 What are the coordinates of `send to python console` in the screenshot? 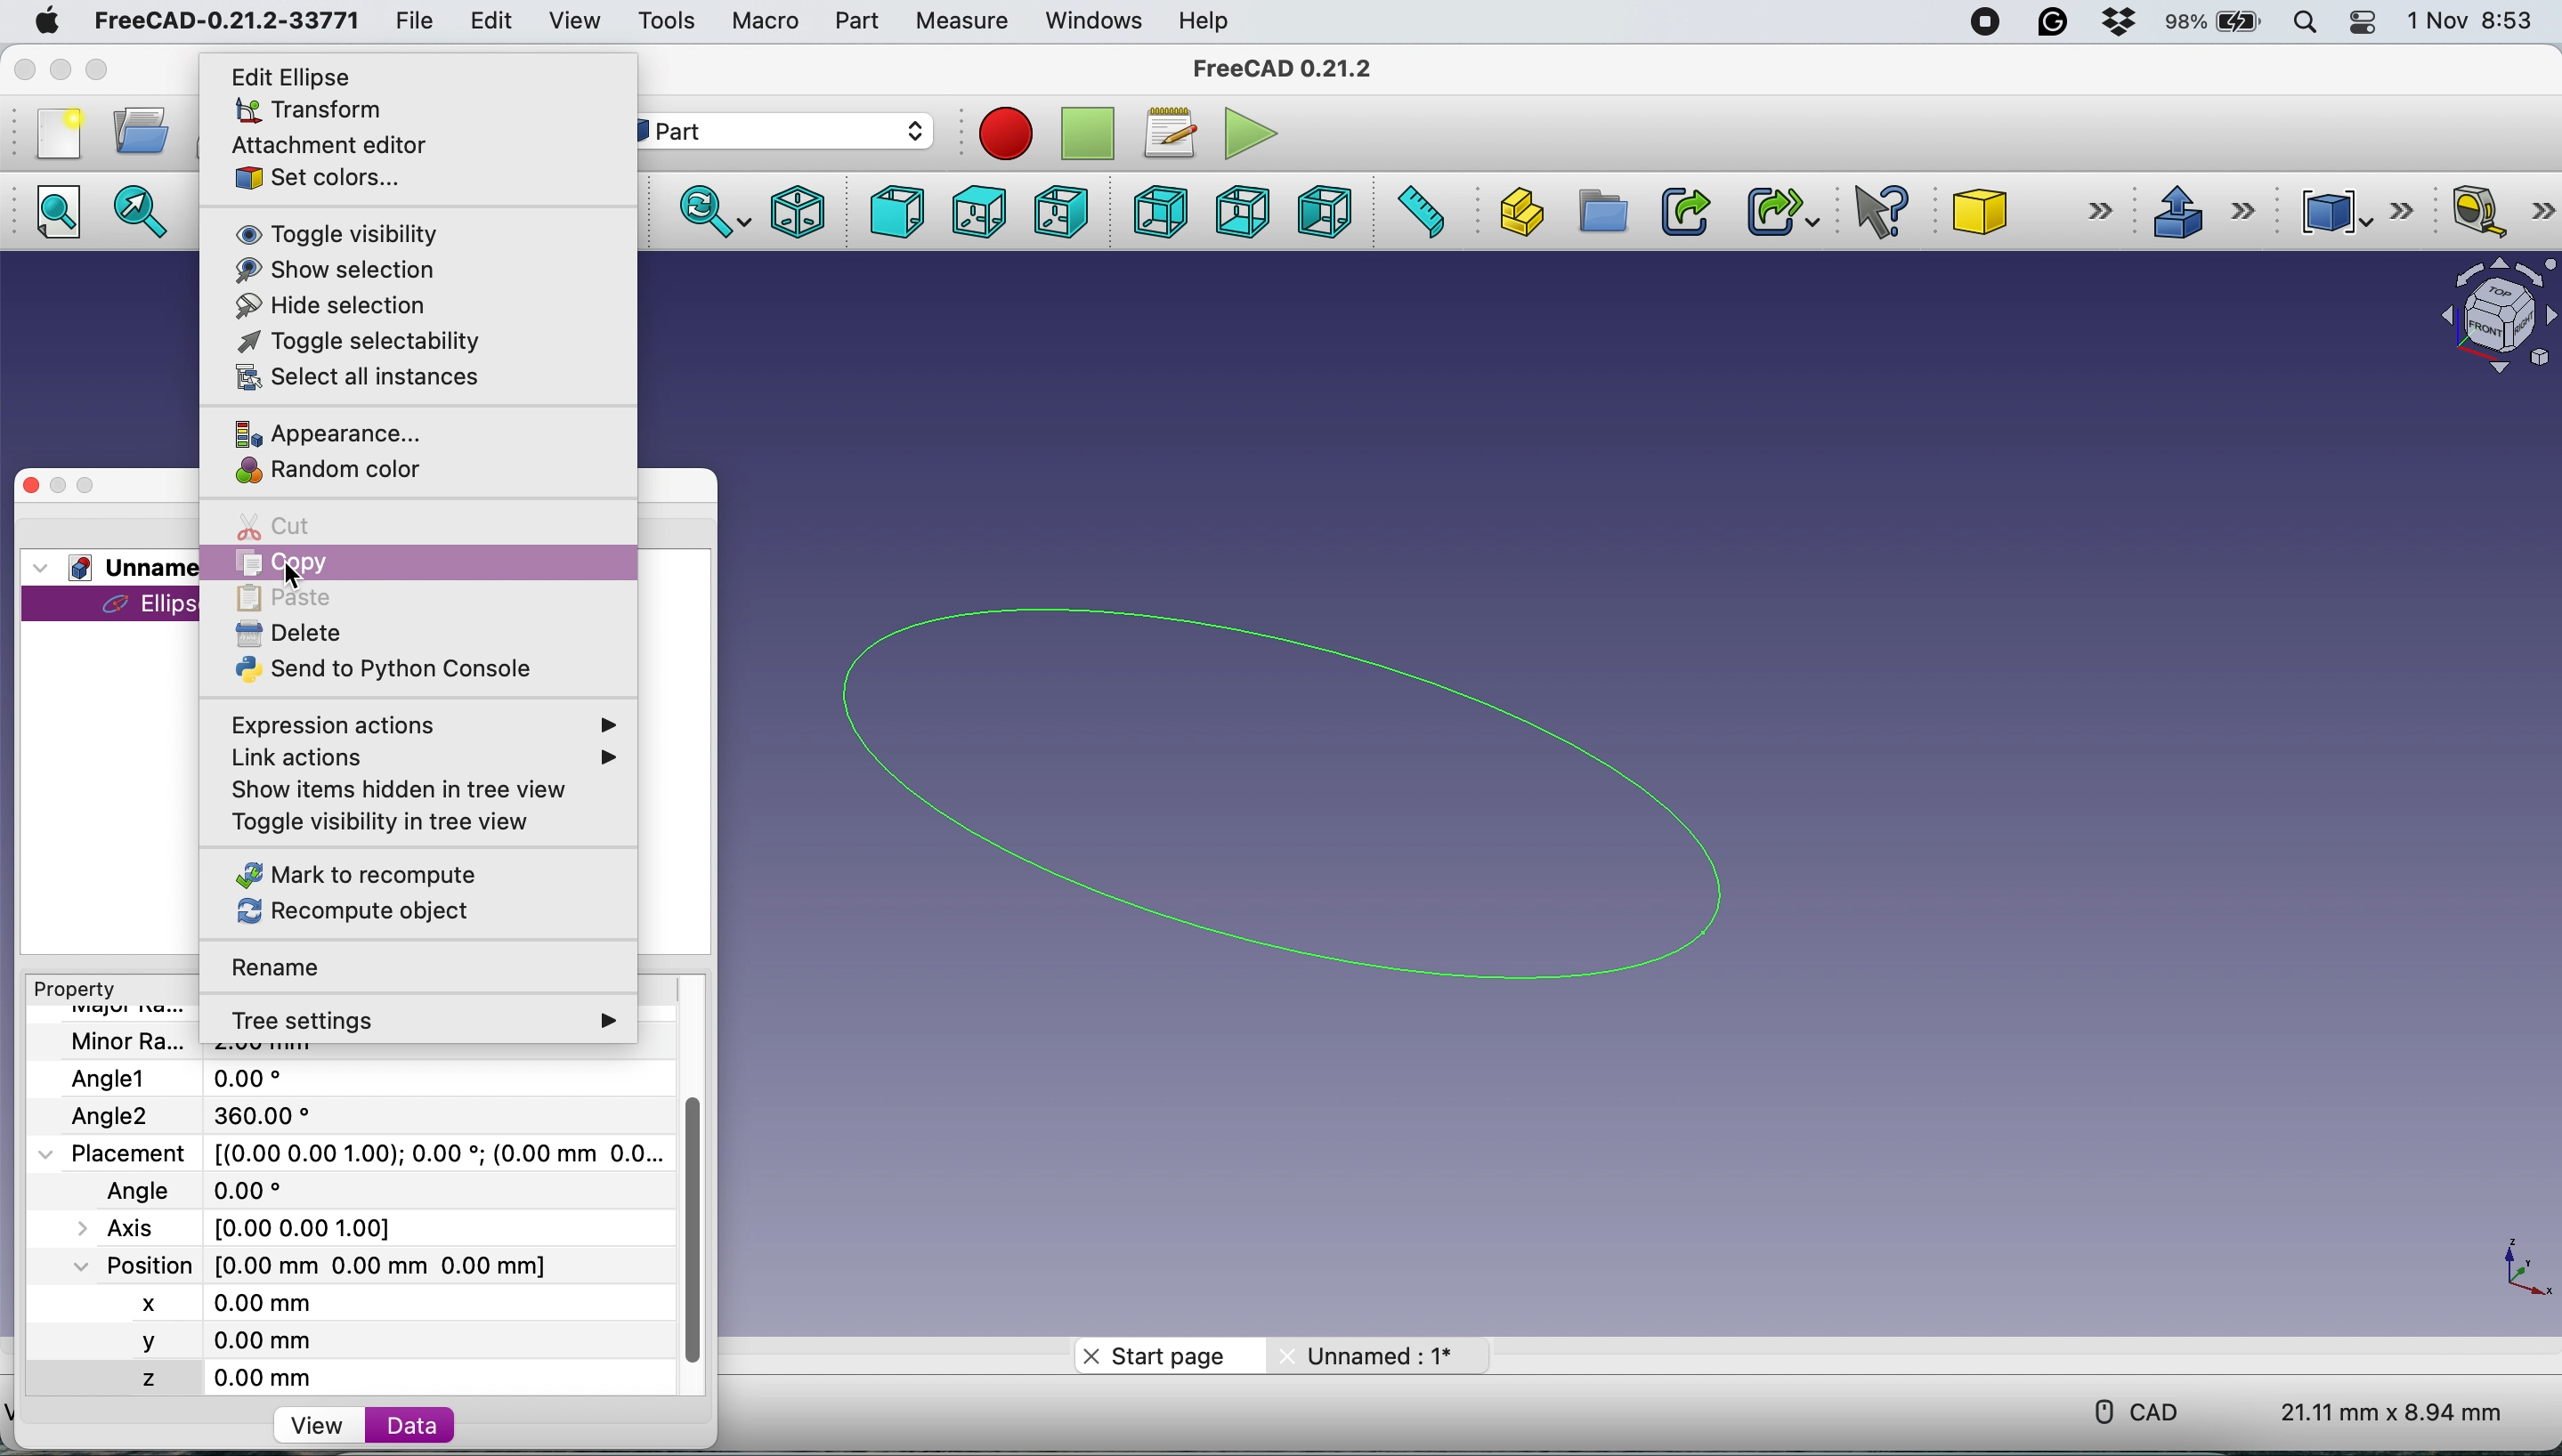 It's located at (385, 674).